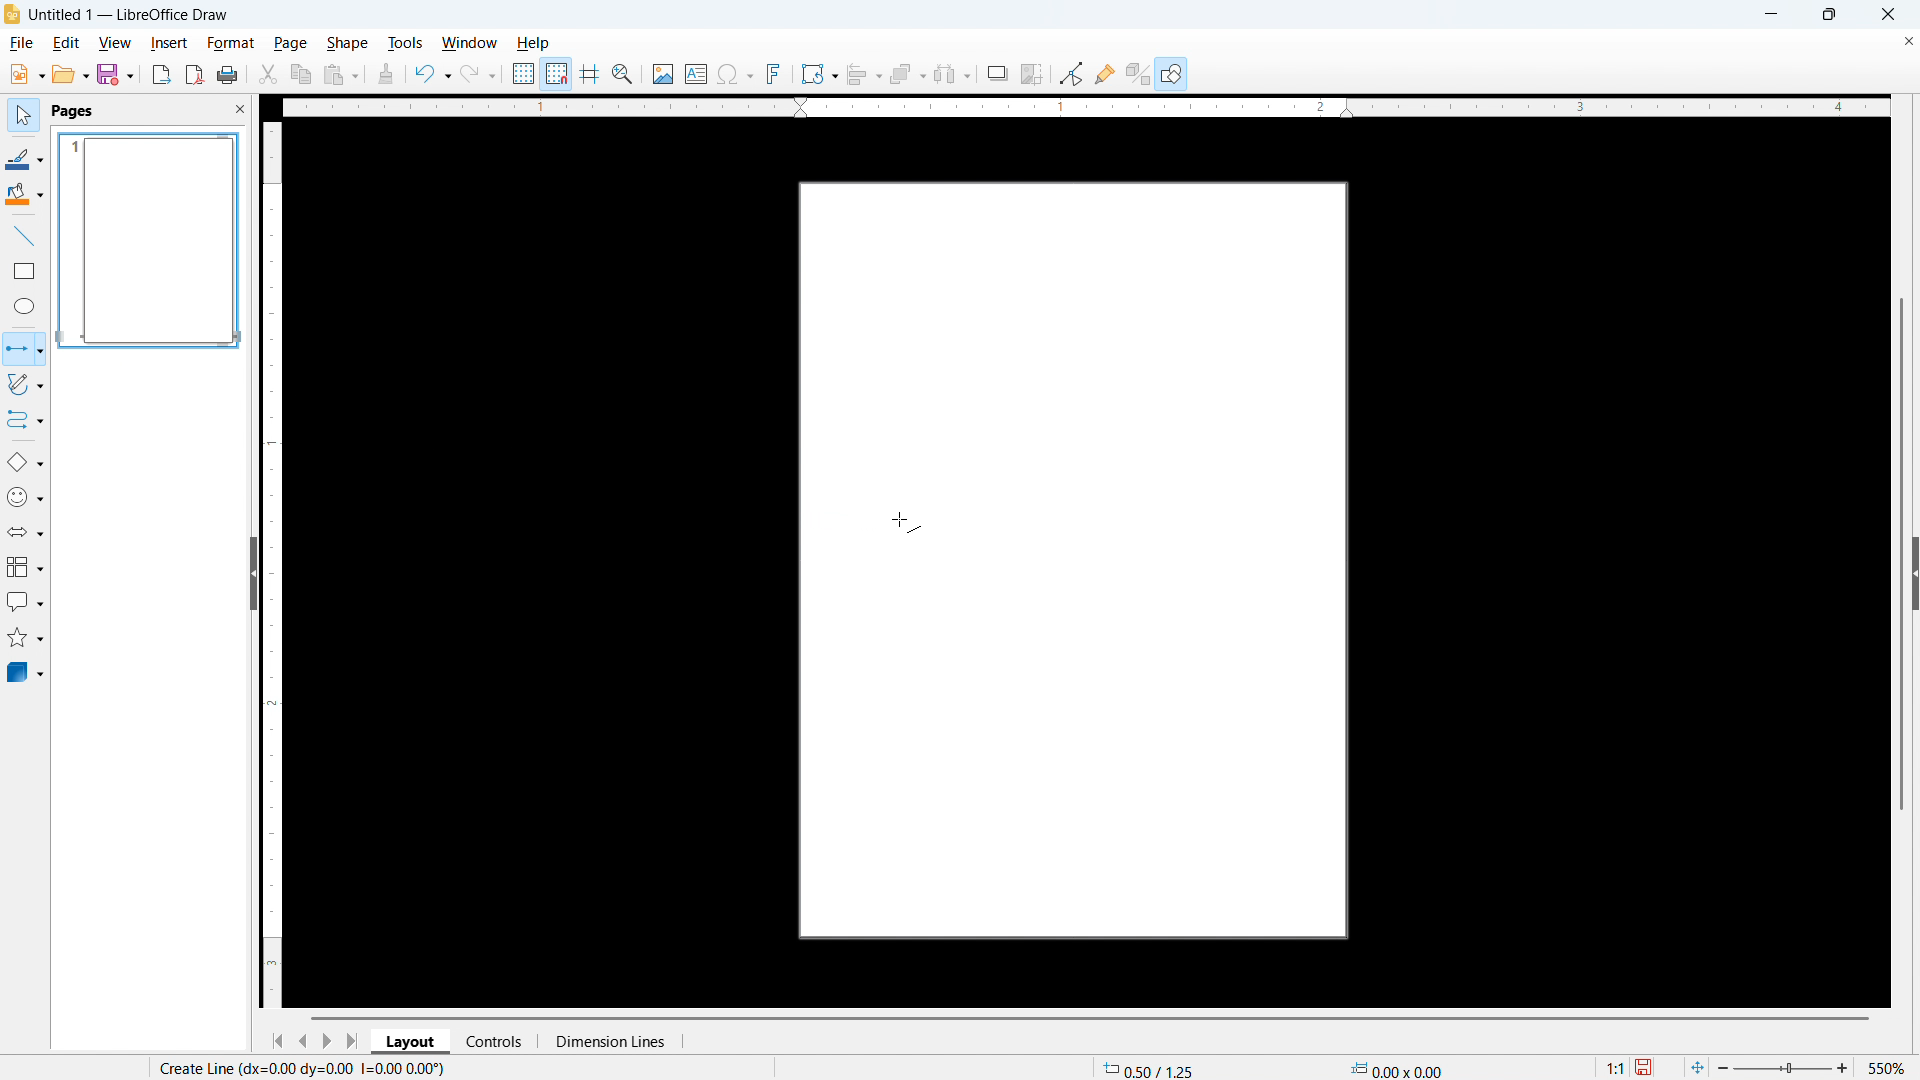  Describe the element at coordinates (75, 111) in the screenshot. I see `pages ` at that location.